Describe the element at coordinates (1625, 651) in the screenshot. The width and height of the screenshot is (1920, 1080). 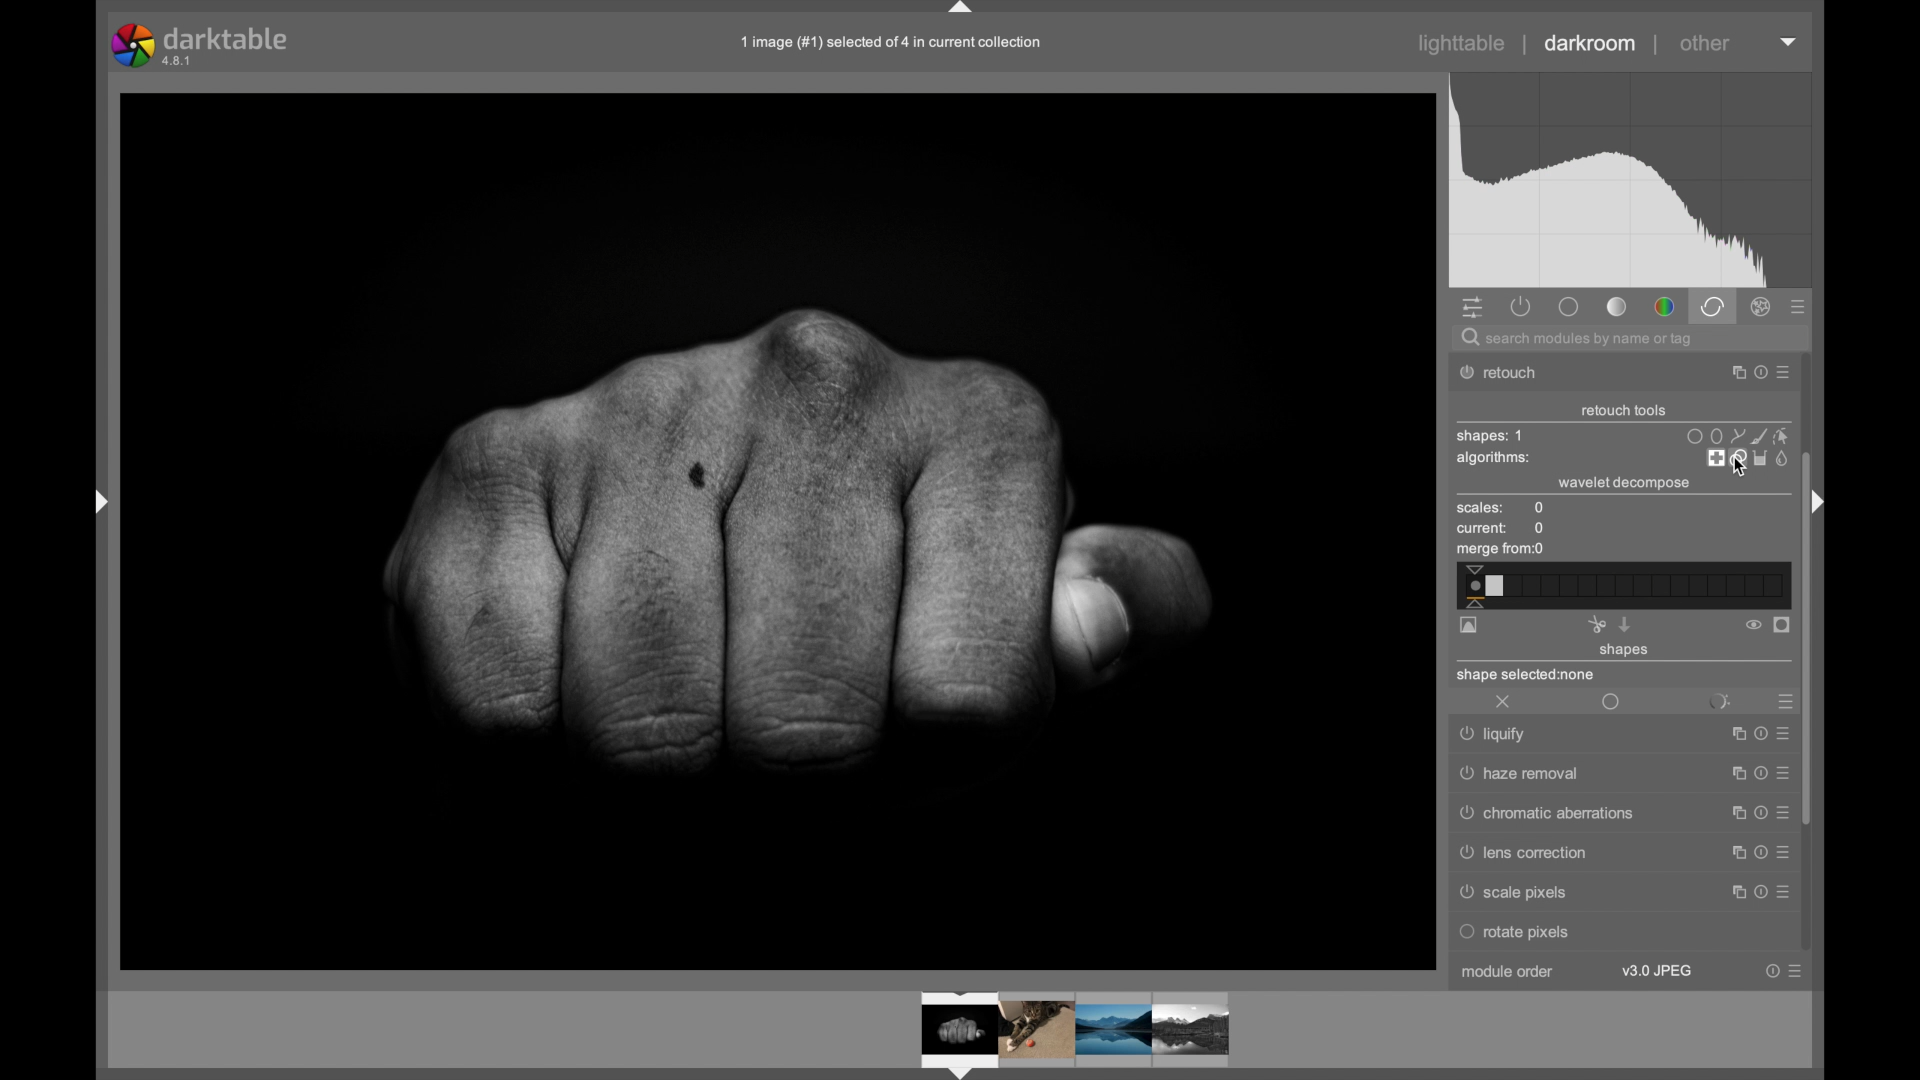
I see `shapes` at that location.